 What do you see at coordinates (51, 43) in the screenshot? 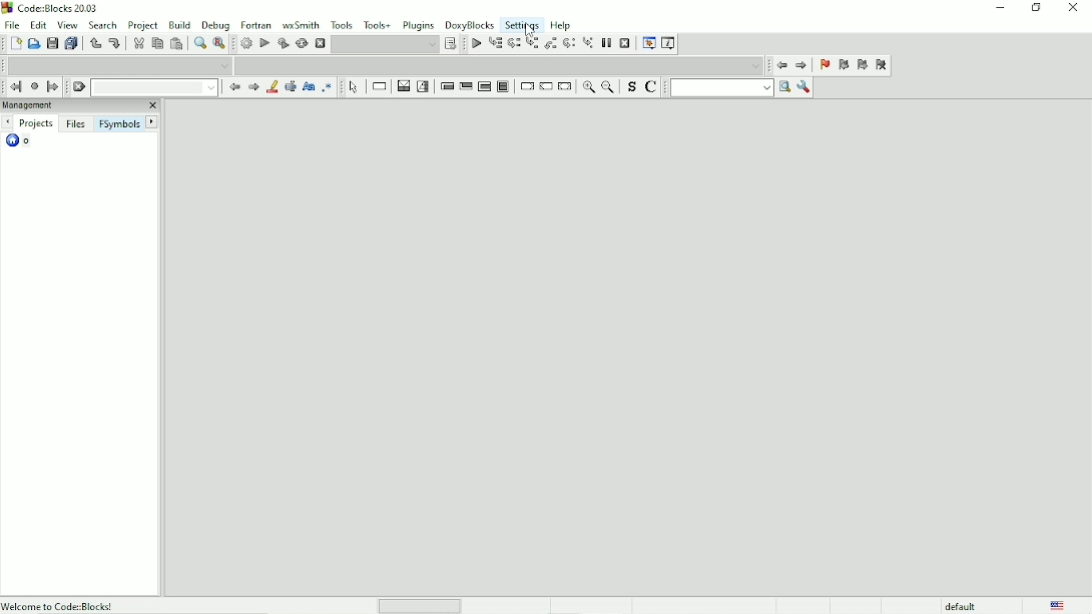
I see `Save` at bounding box center [51, 43].